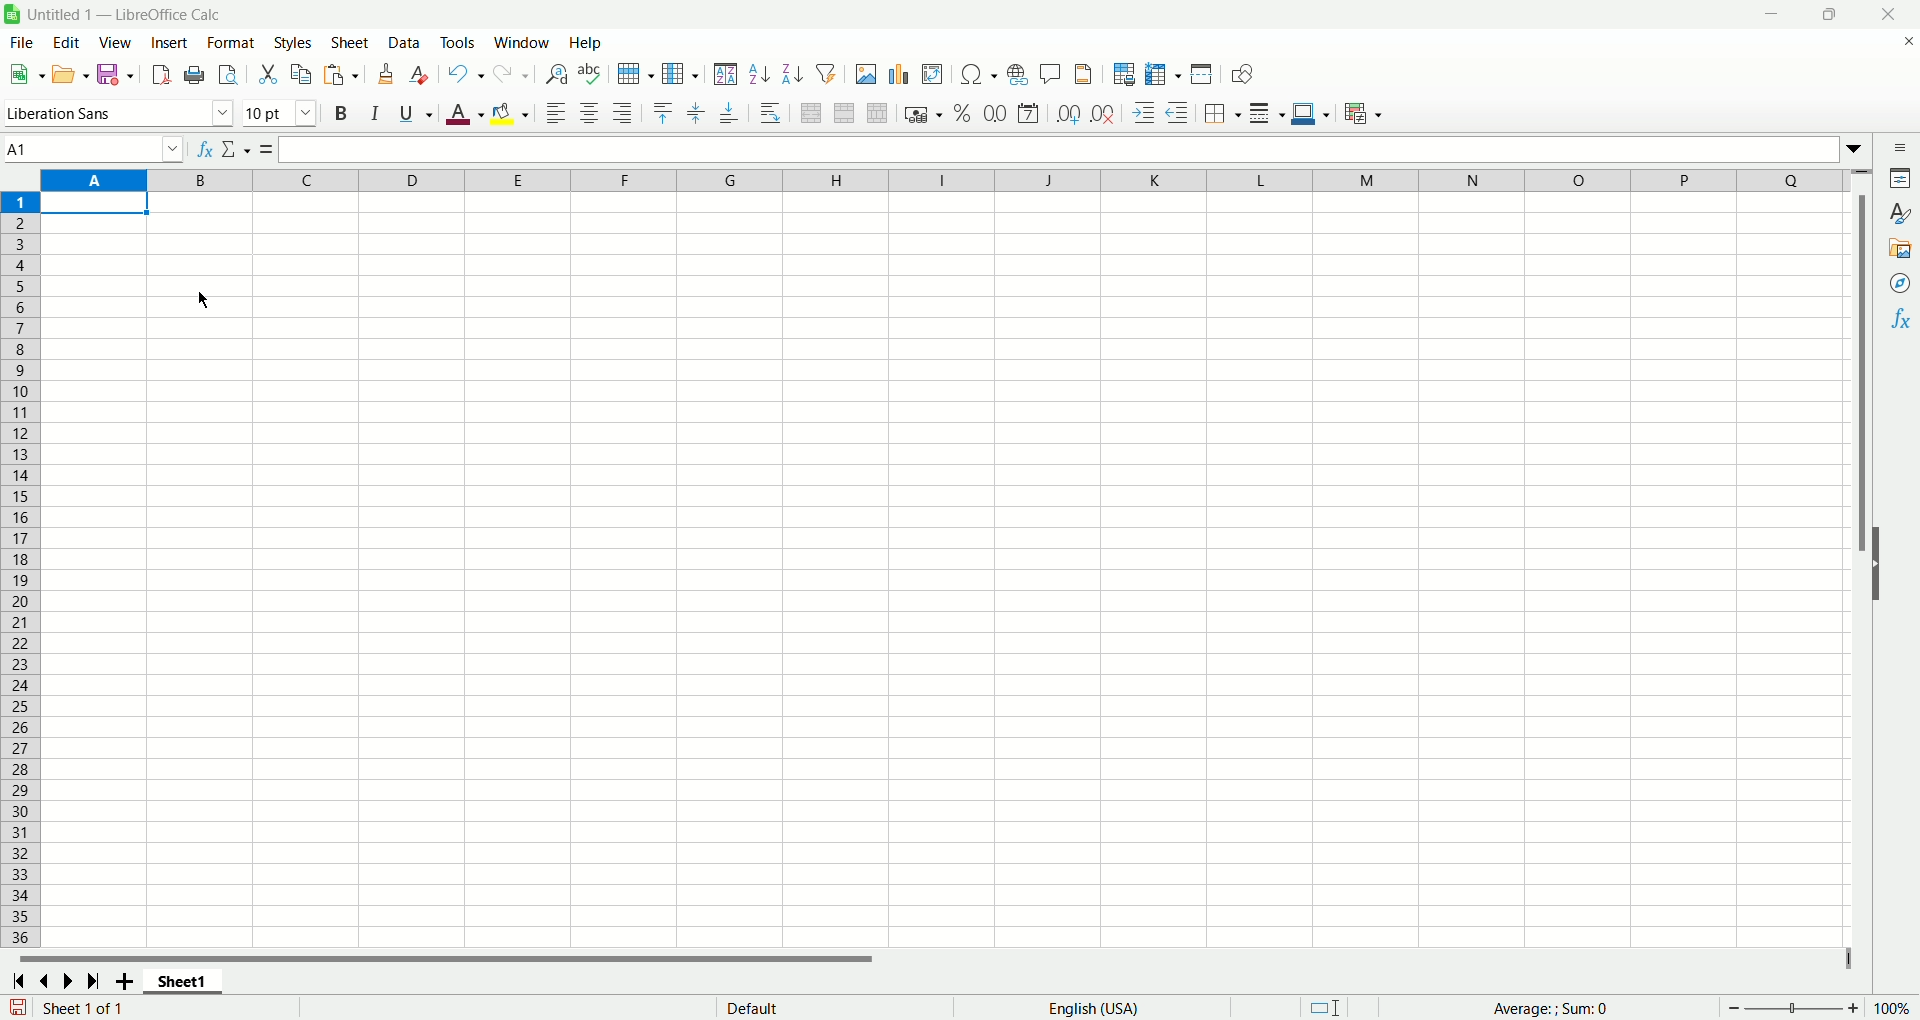  What do you see at coordinates (807, 113) in the screenshot?
I see `merge and center cells` at bounding box center [807, 113].